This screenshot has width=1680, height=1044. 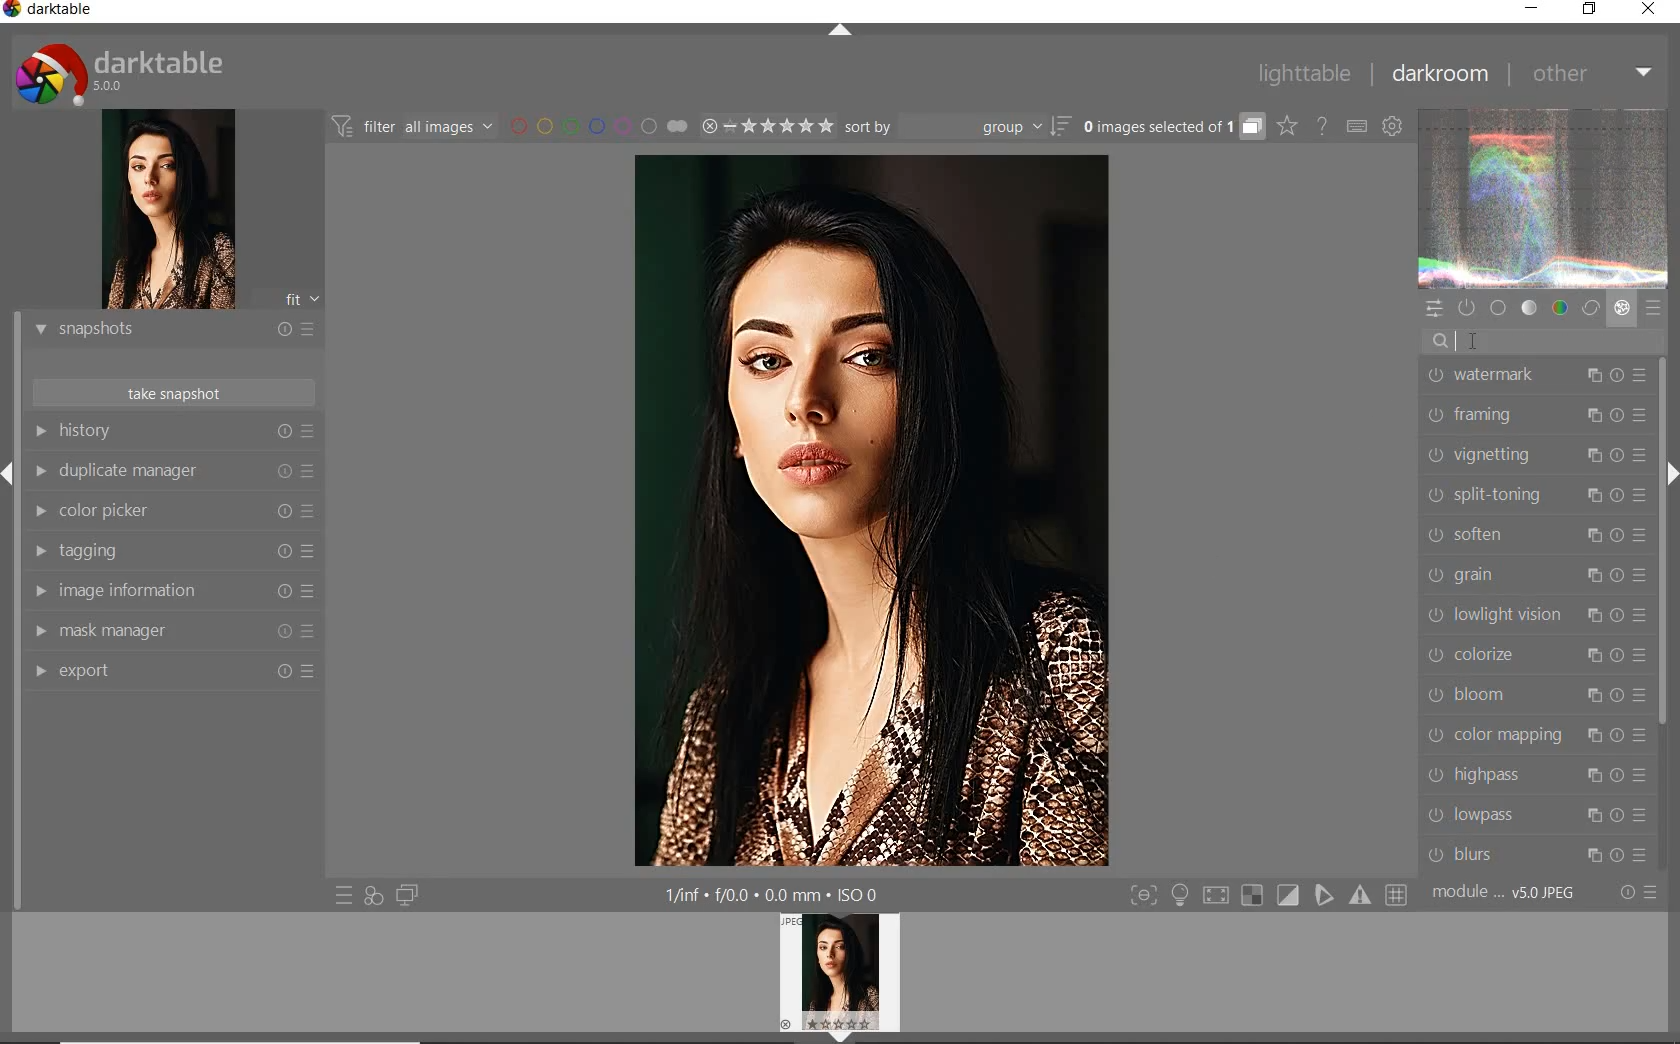 I want to click on BLOOM, so click(x=1532, y=695).